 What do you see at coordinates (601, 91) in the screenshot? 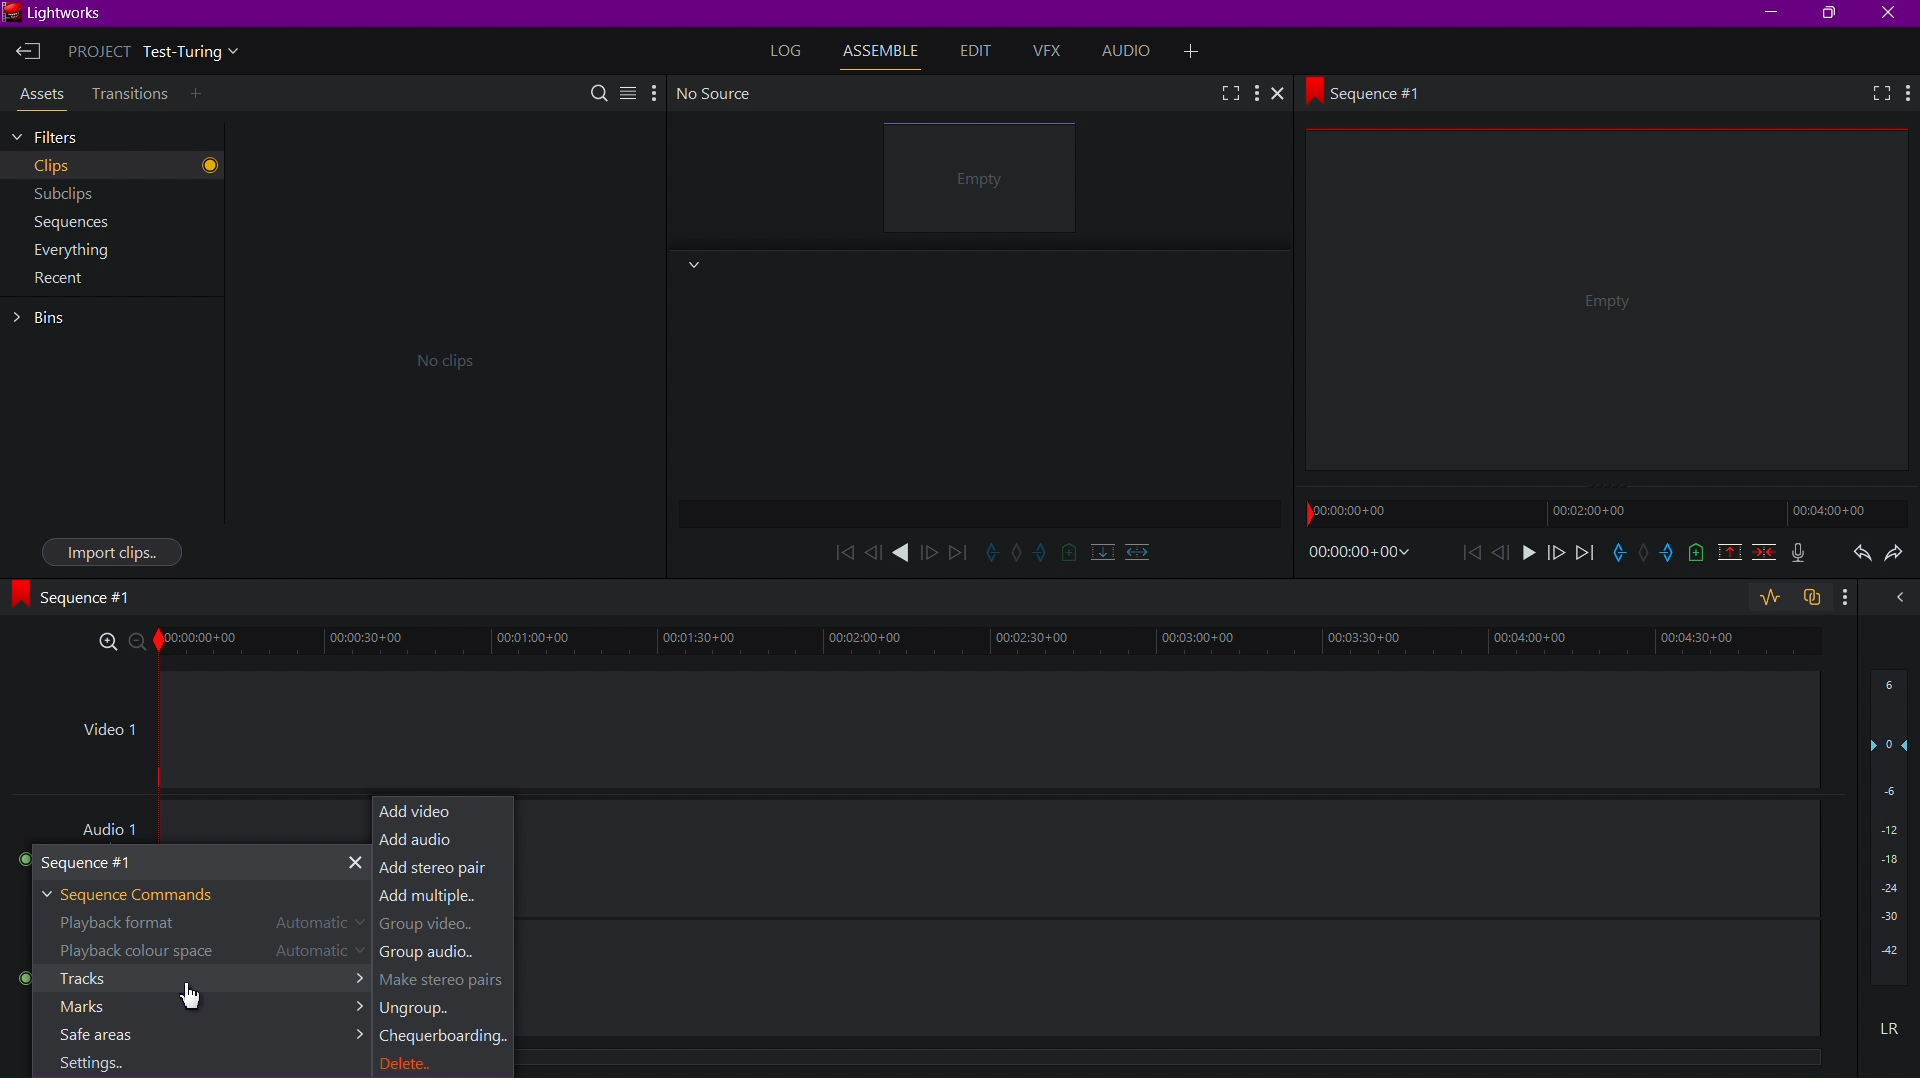
I see `Search` at bounding box center [601, 91].